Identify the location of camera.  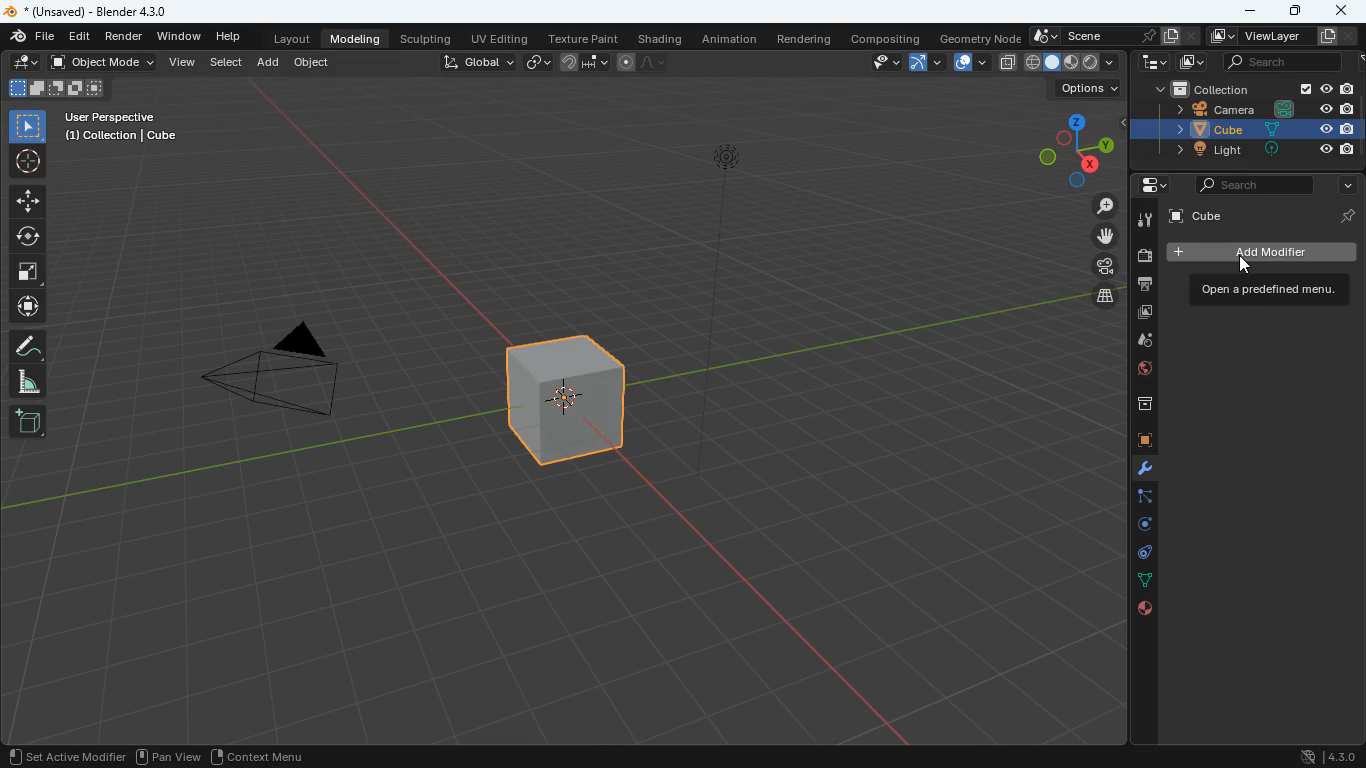
(1144, 258).